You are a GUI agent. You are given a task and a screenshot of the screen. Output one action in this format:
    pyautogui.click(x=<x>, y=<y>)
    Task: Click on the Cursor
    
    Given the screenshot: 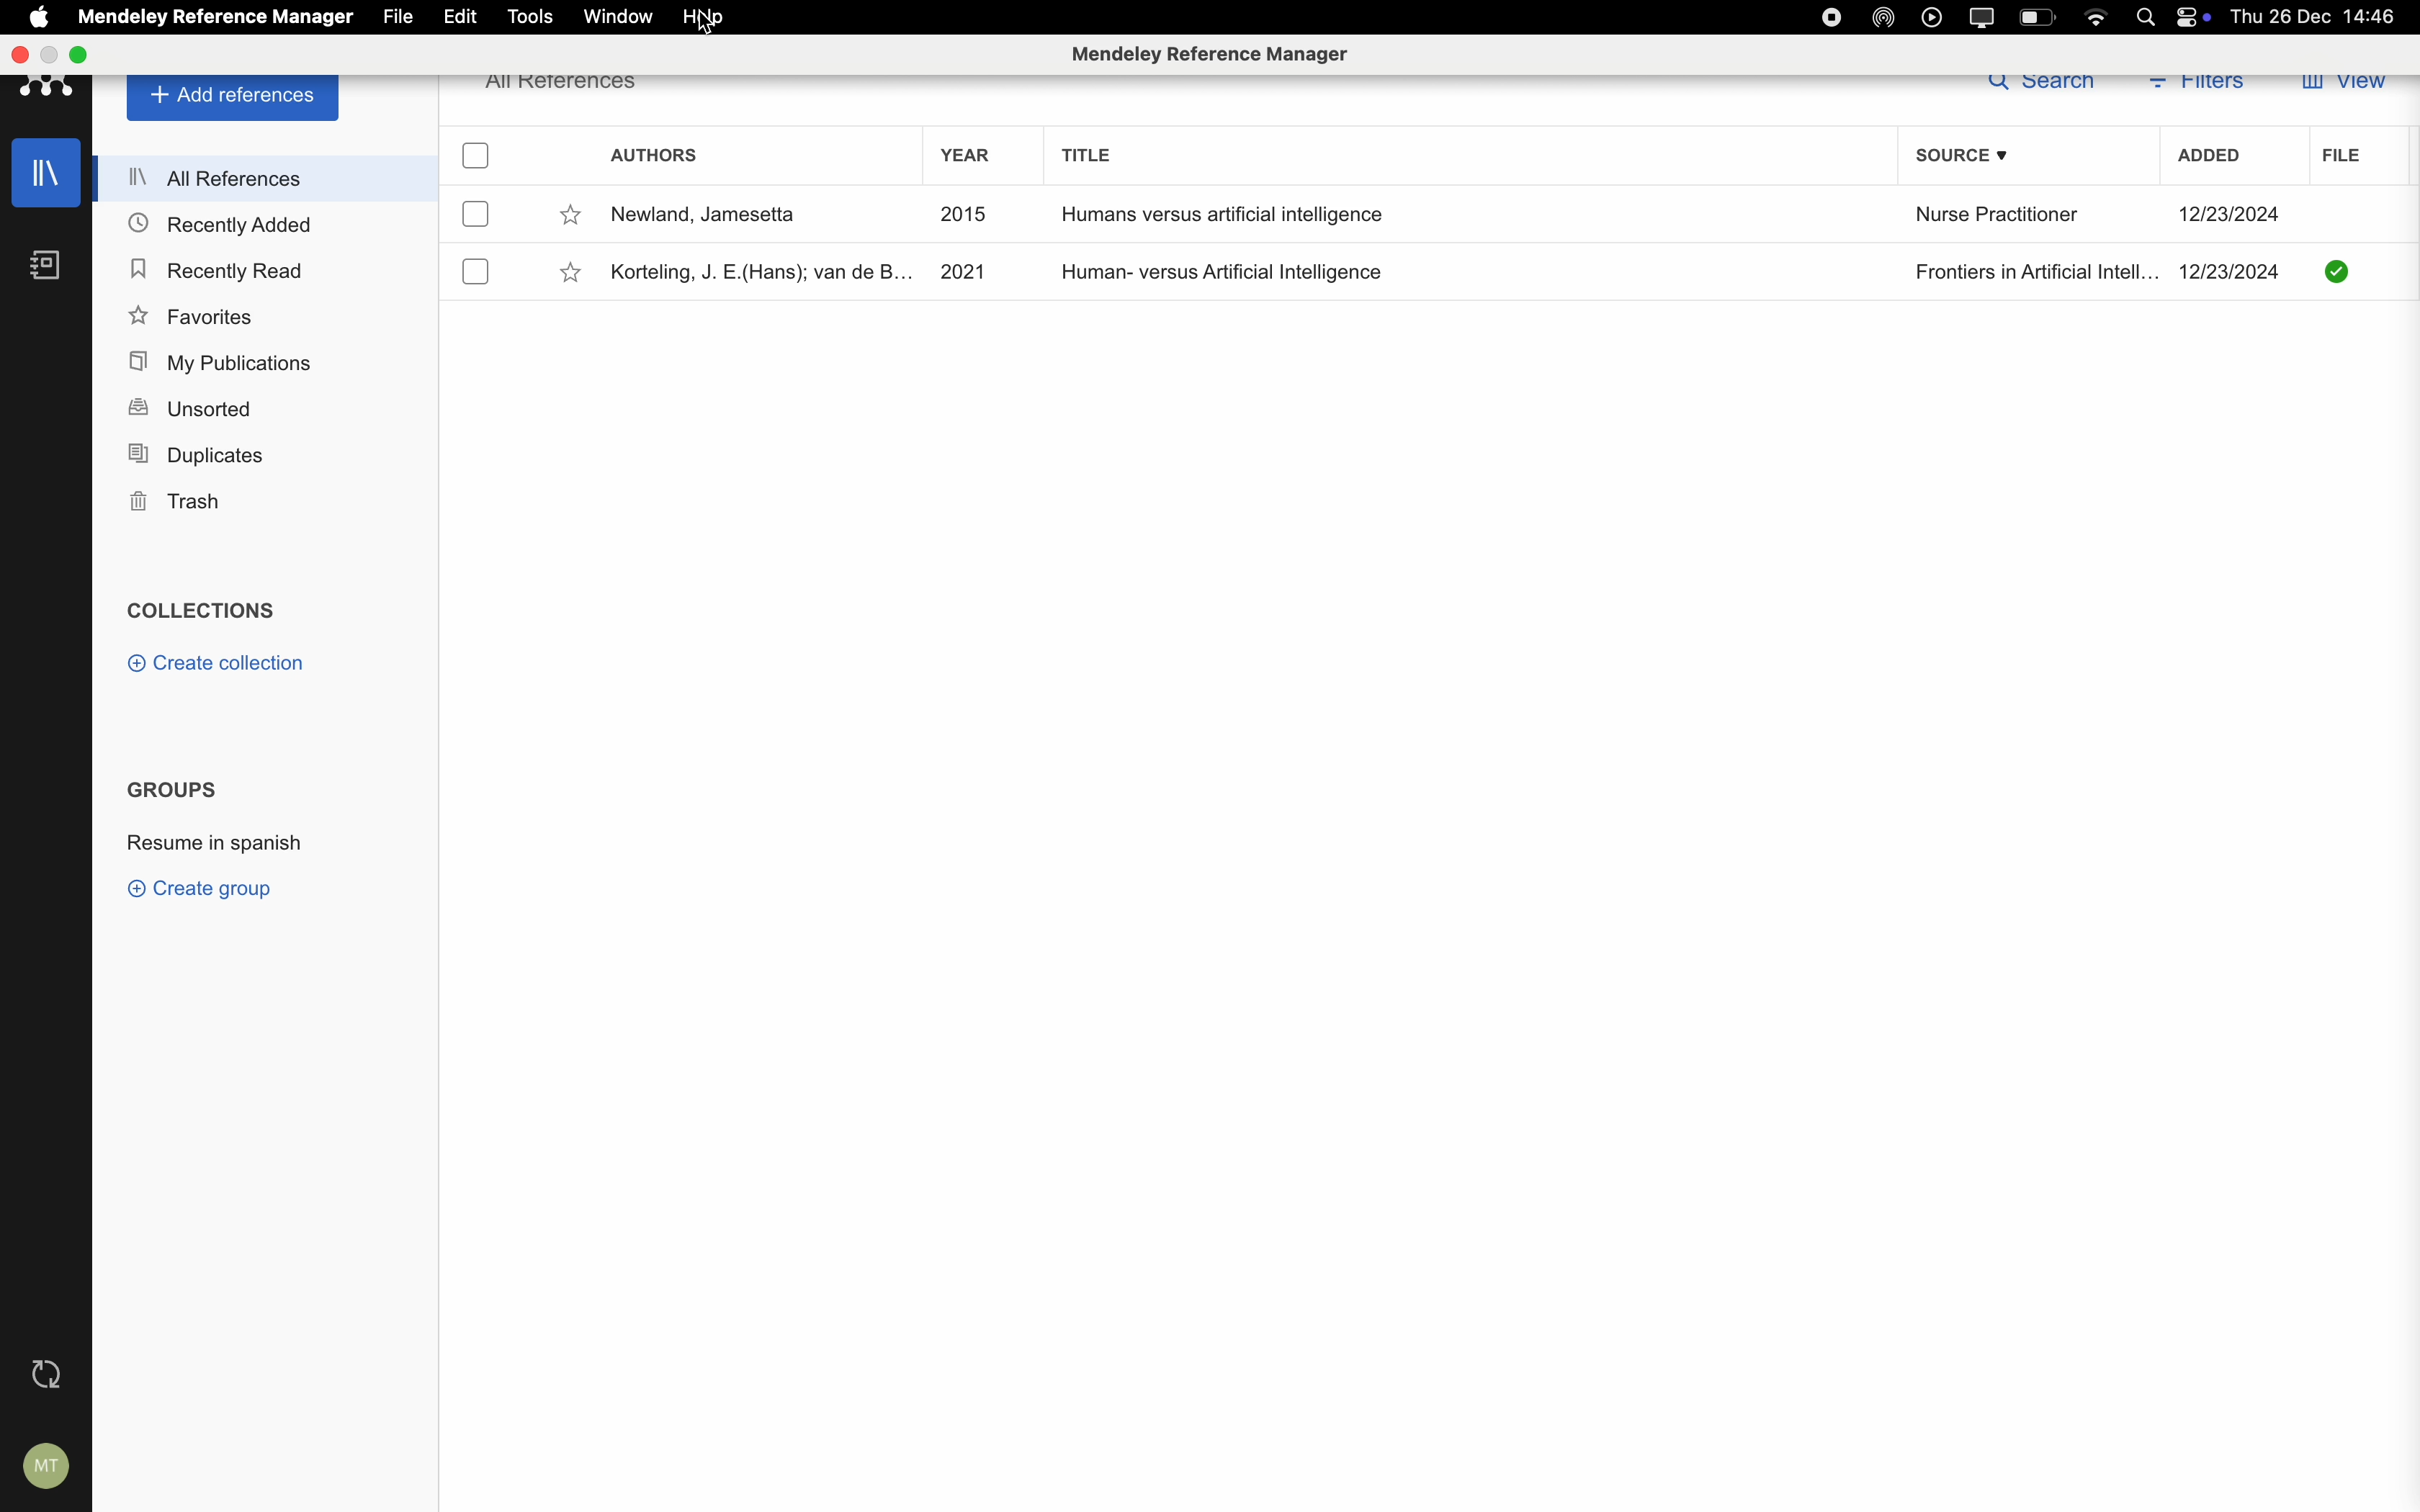 What is the action you would take?
    pyautogui.click(x=707, y=30)
    